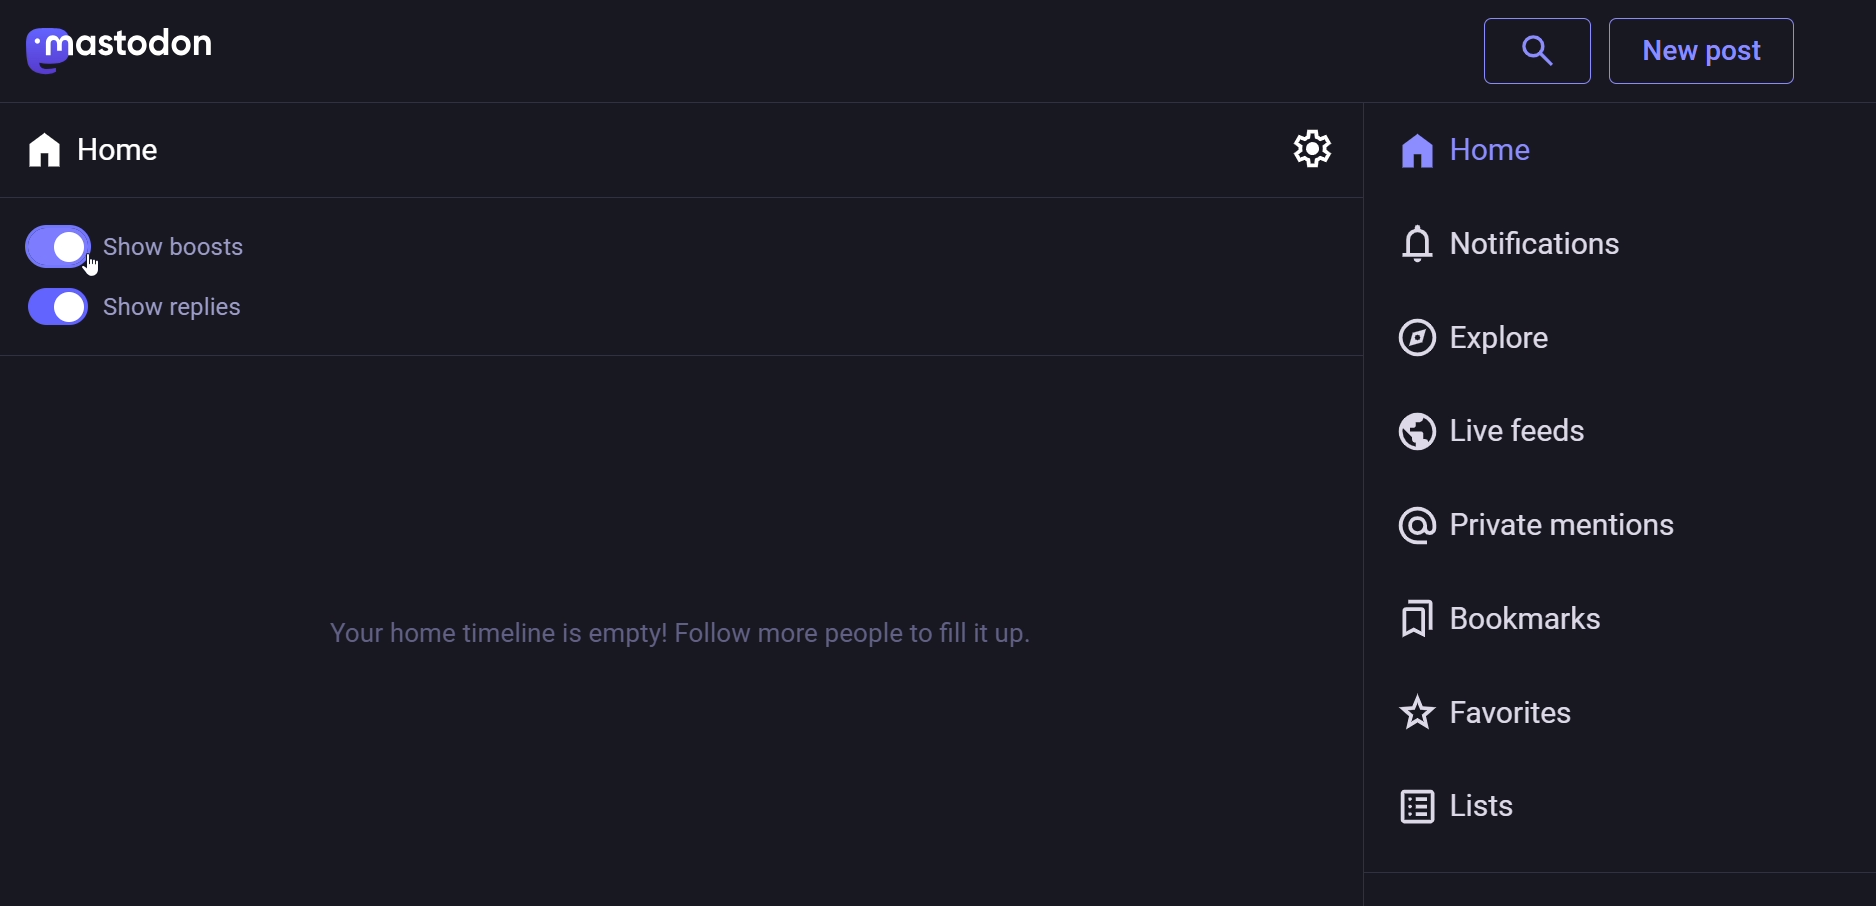  What do you see at coordinates (149, 236) in the screenshot?
I see `show boost` at bounding box center [149, 236].